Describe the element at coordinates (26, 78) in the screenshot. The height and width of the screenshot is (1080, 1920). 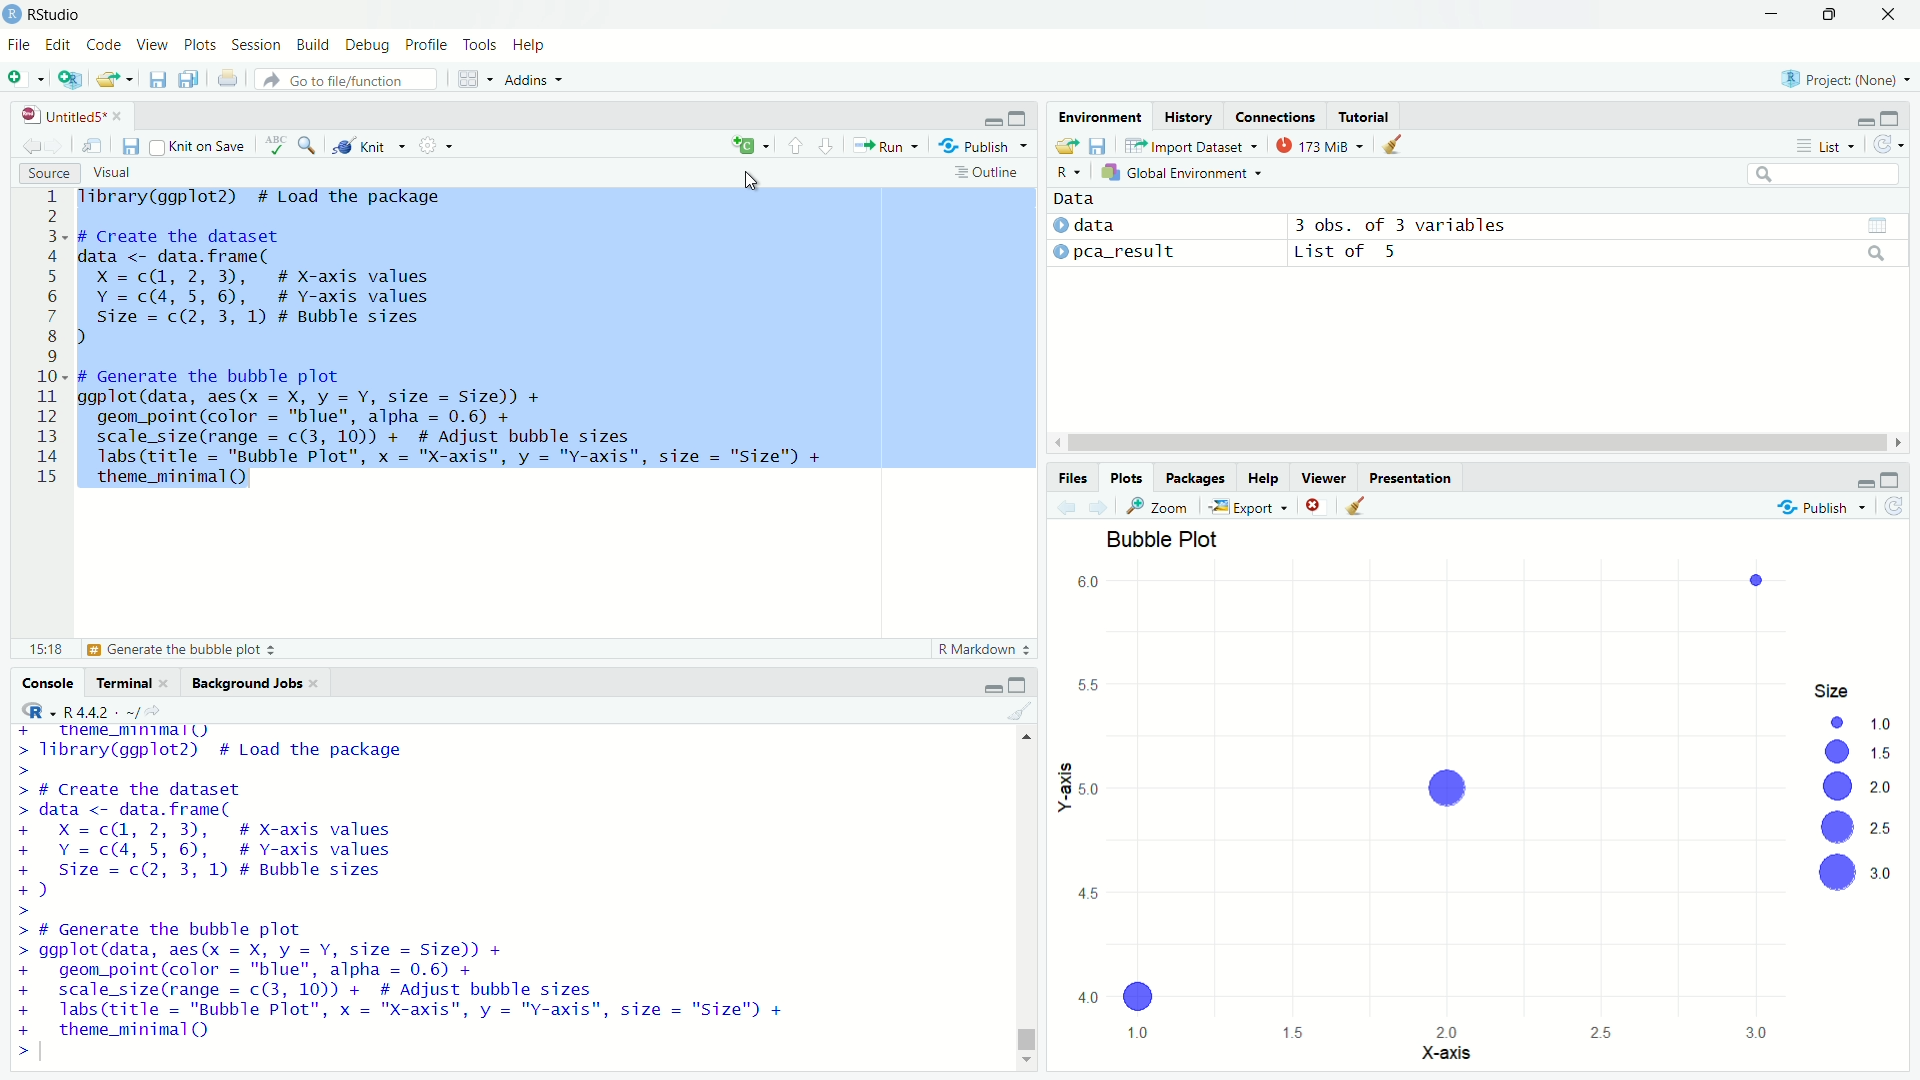
I see `new file` at that location.